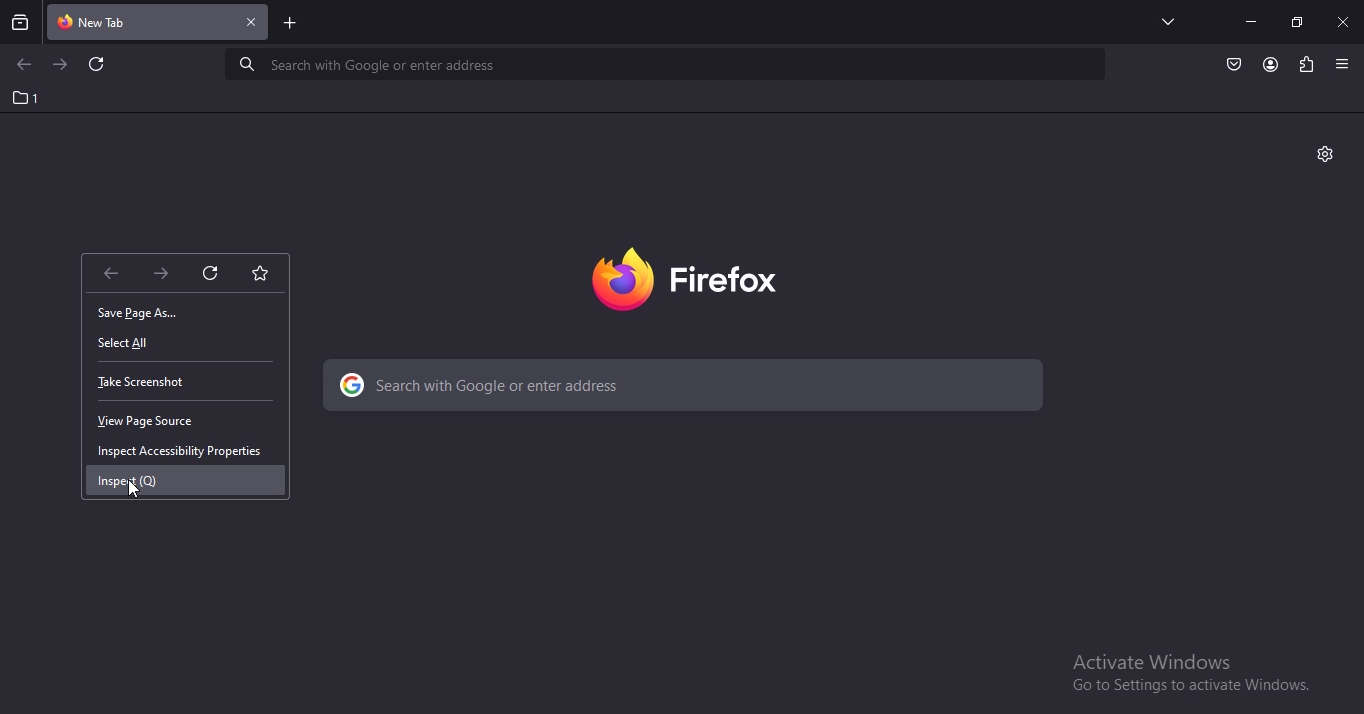 Image resolution: width=1364 pixels, height=714 pixels. I want to click on close, so click(251, 23).